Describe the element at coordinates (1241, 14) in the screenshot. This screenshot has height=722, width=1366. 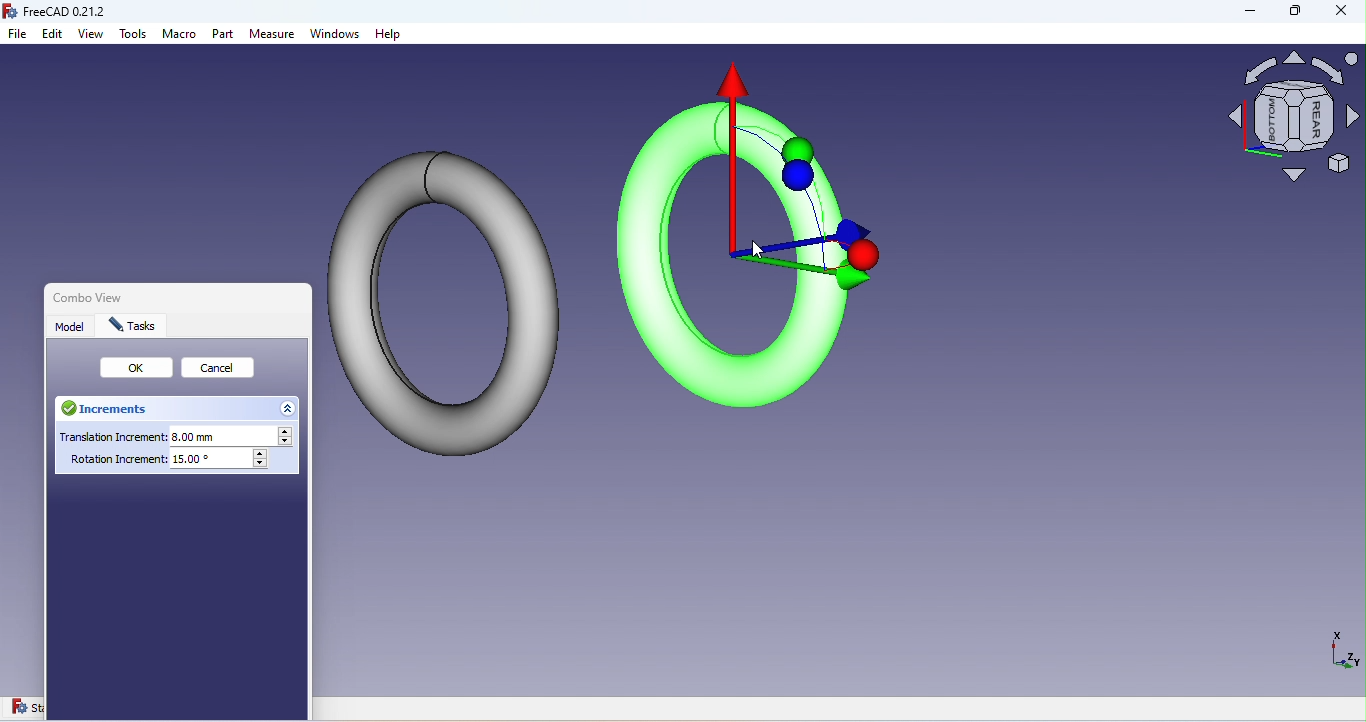
I see `Minimize` at that location.